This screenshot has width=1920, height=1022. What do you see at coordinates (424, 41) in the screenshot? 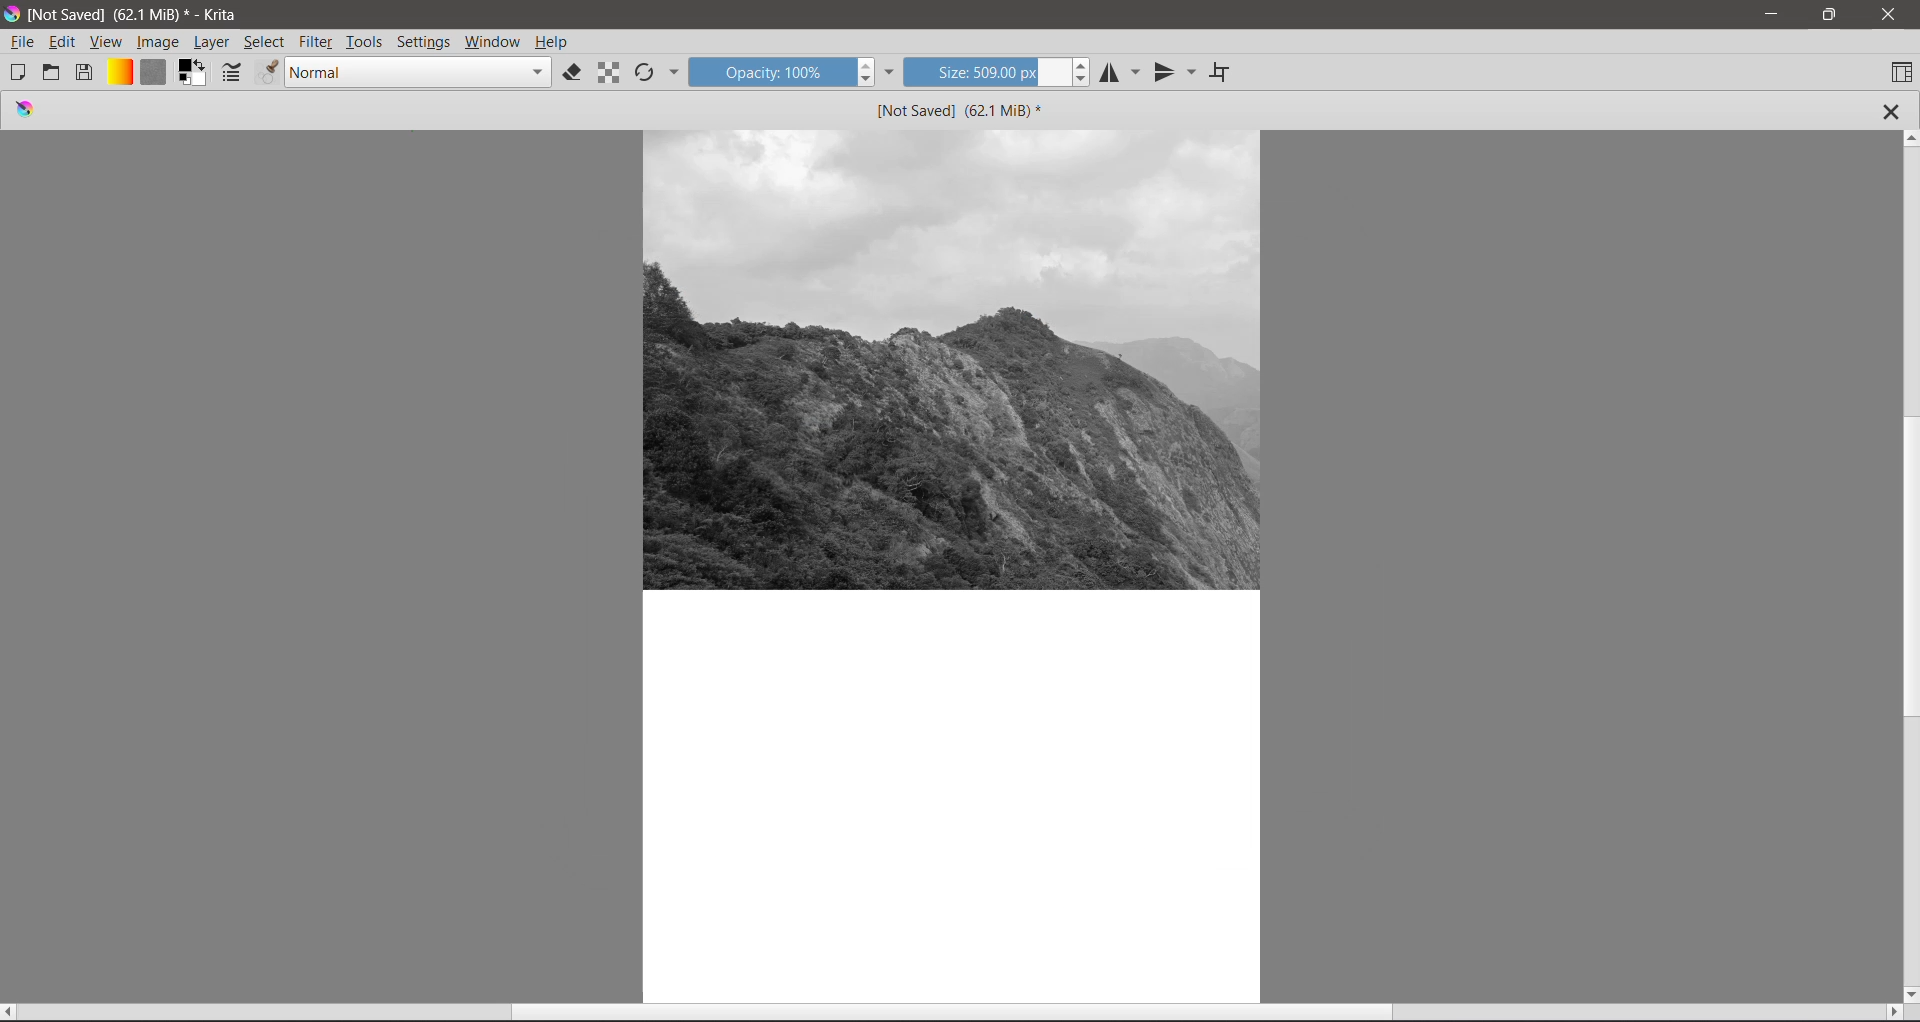
I see `Settings` at bounding box center [424, 41].